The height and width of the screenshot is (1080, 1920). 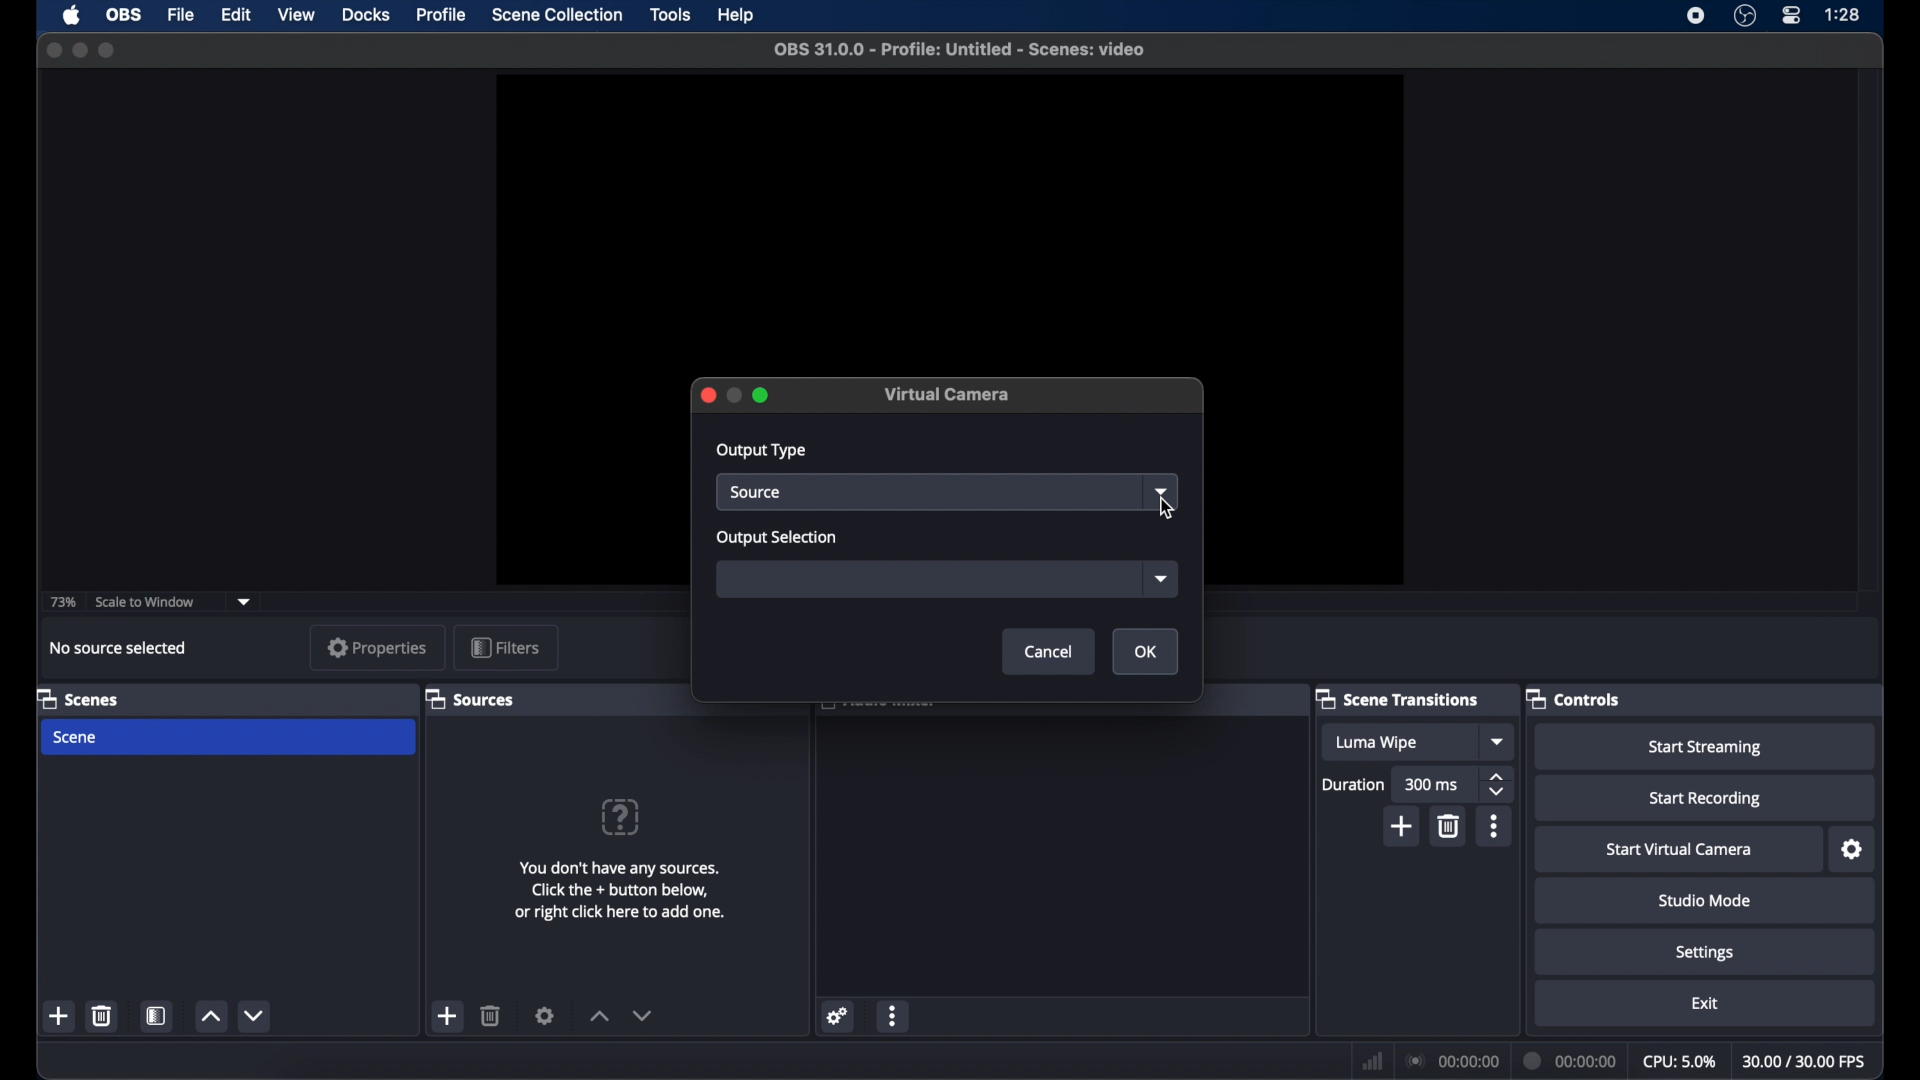 I want to click on screen recorder icon, so click(x=1697, y=16).